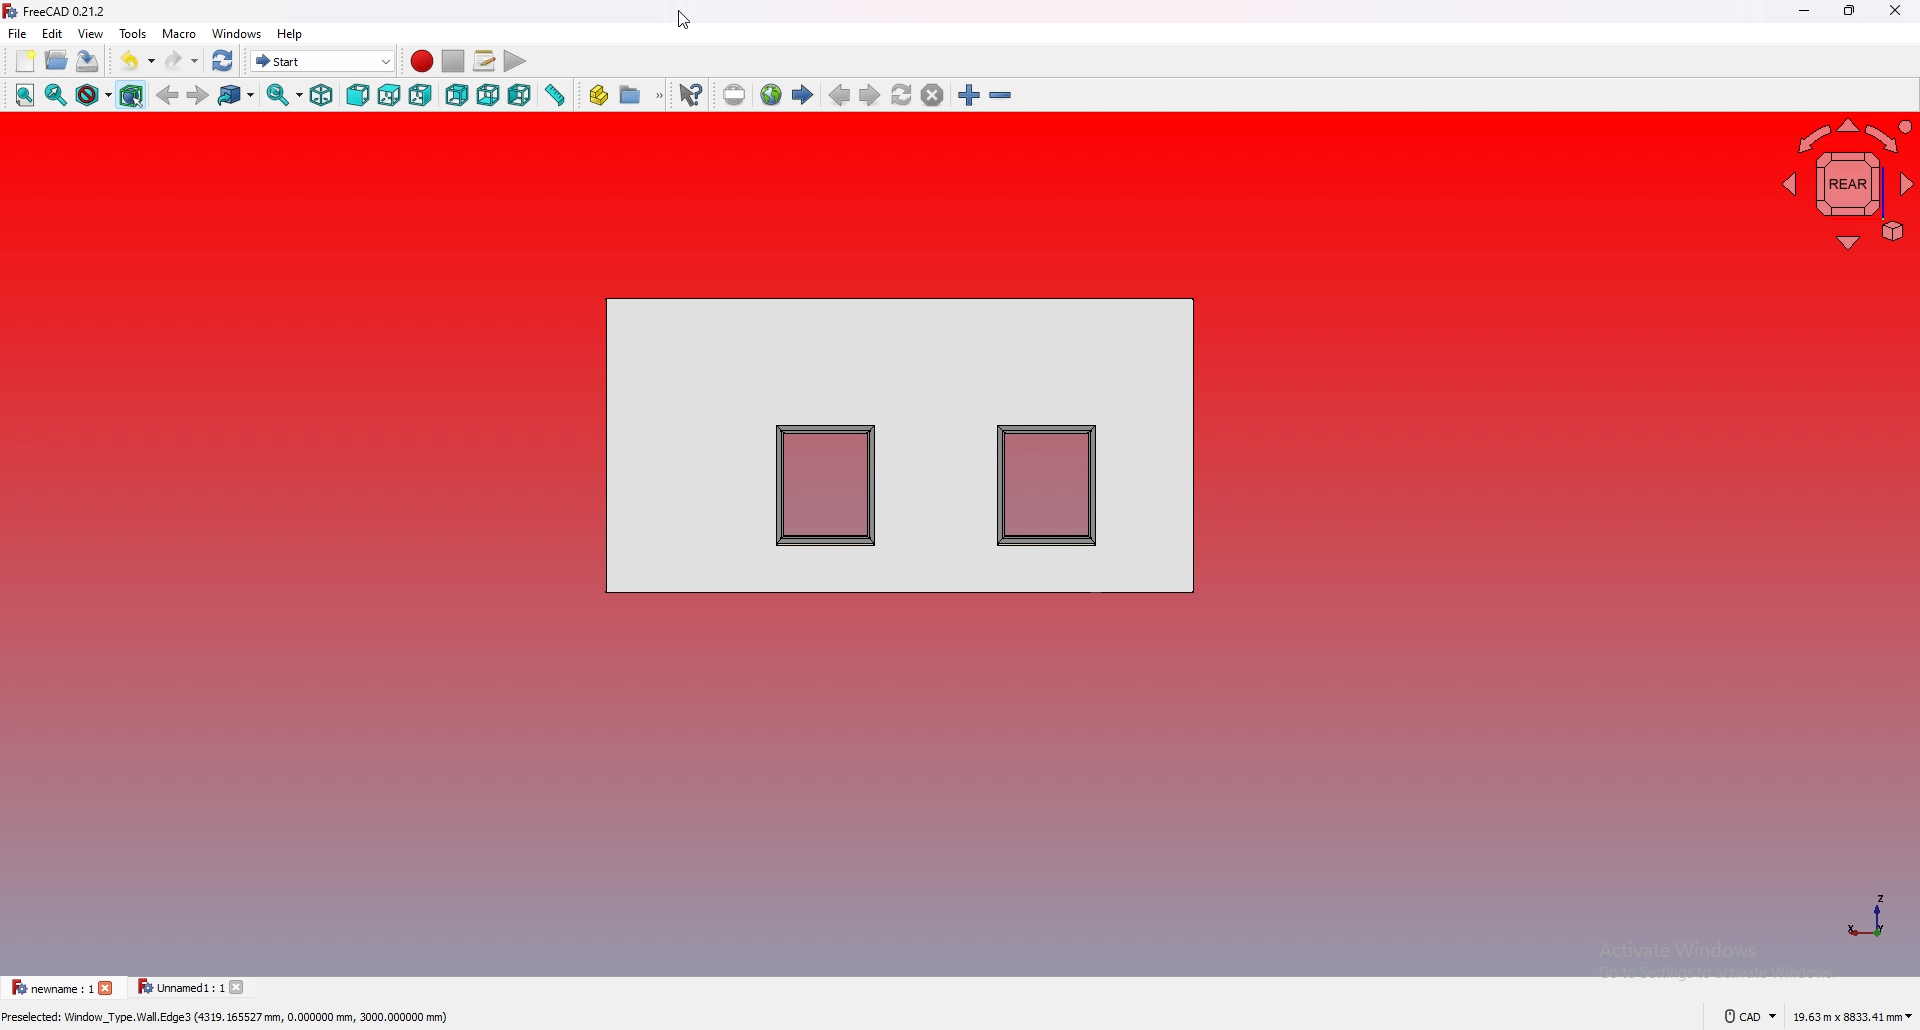 The image size is (1920, 1030). What do you see at coordinates (1807, 10) in the screenshot?
I see `minimize` at bounding box center [1807, 10].